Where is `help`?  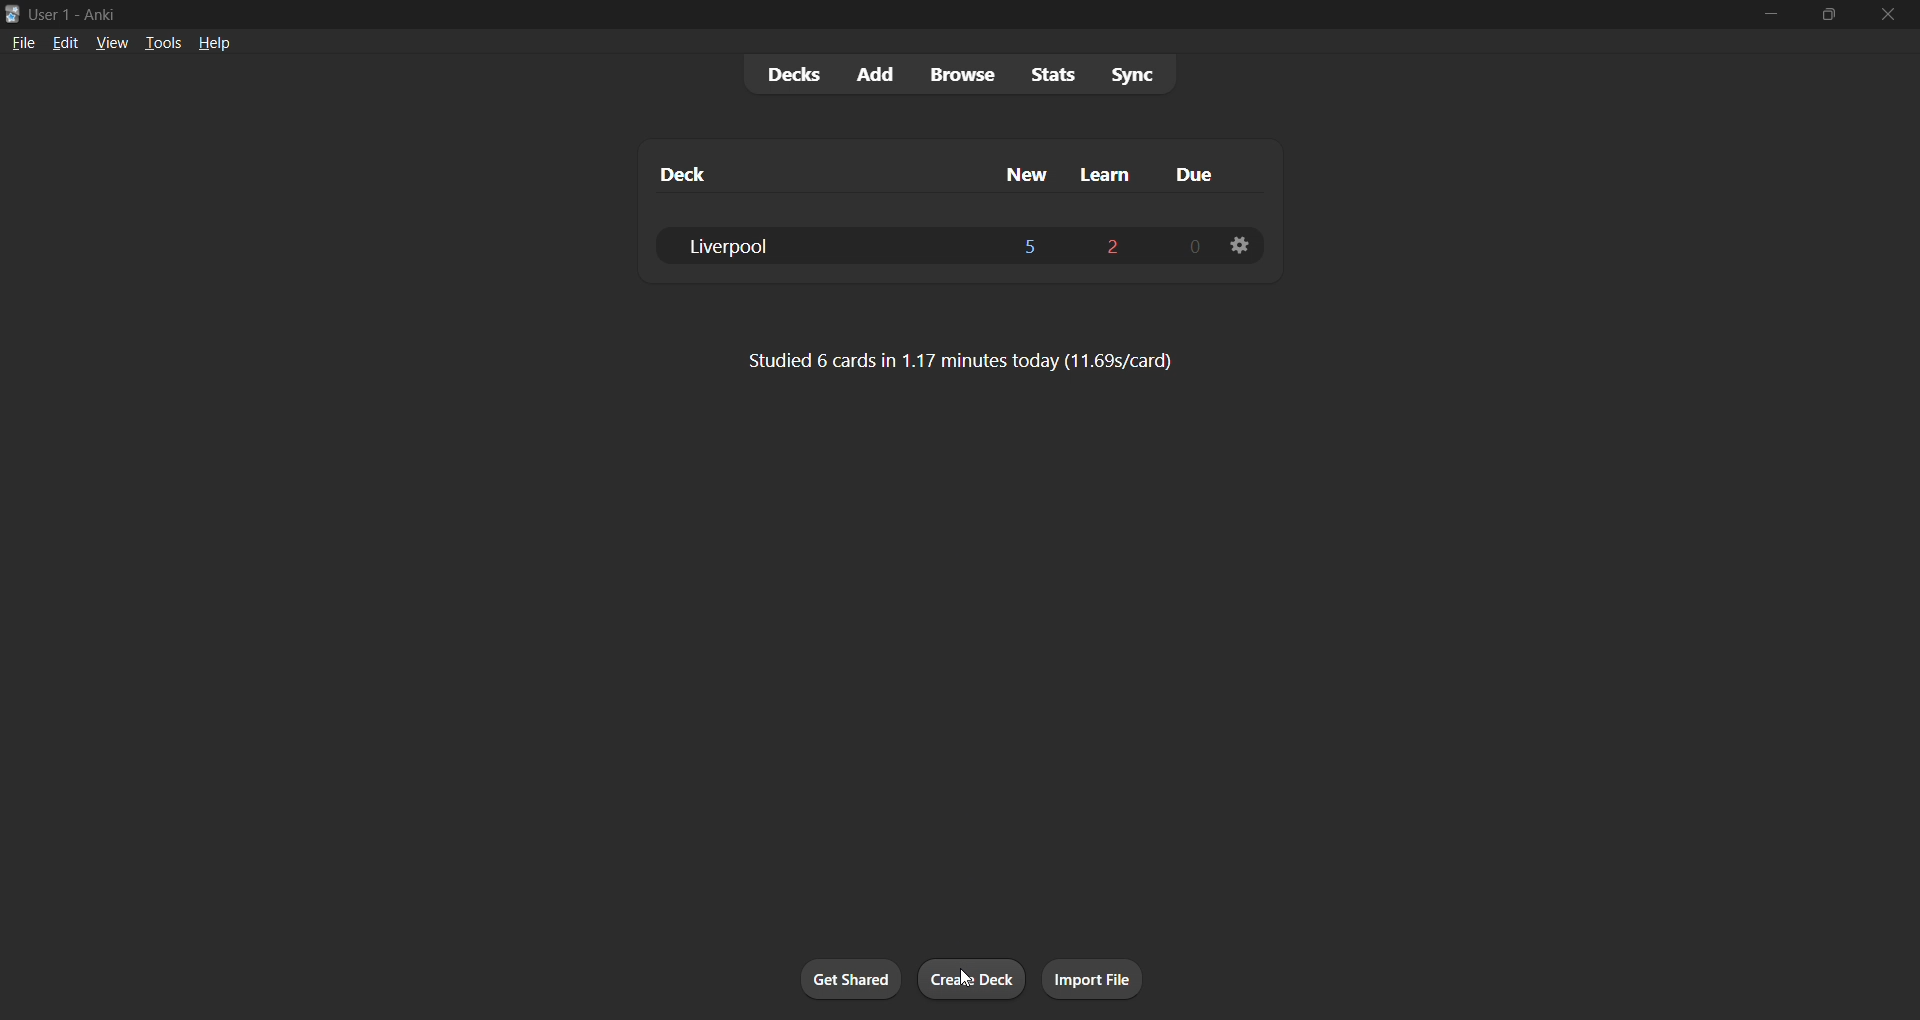
help is located at coordinates (212, 42).